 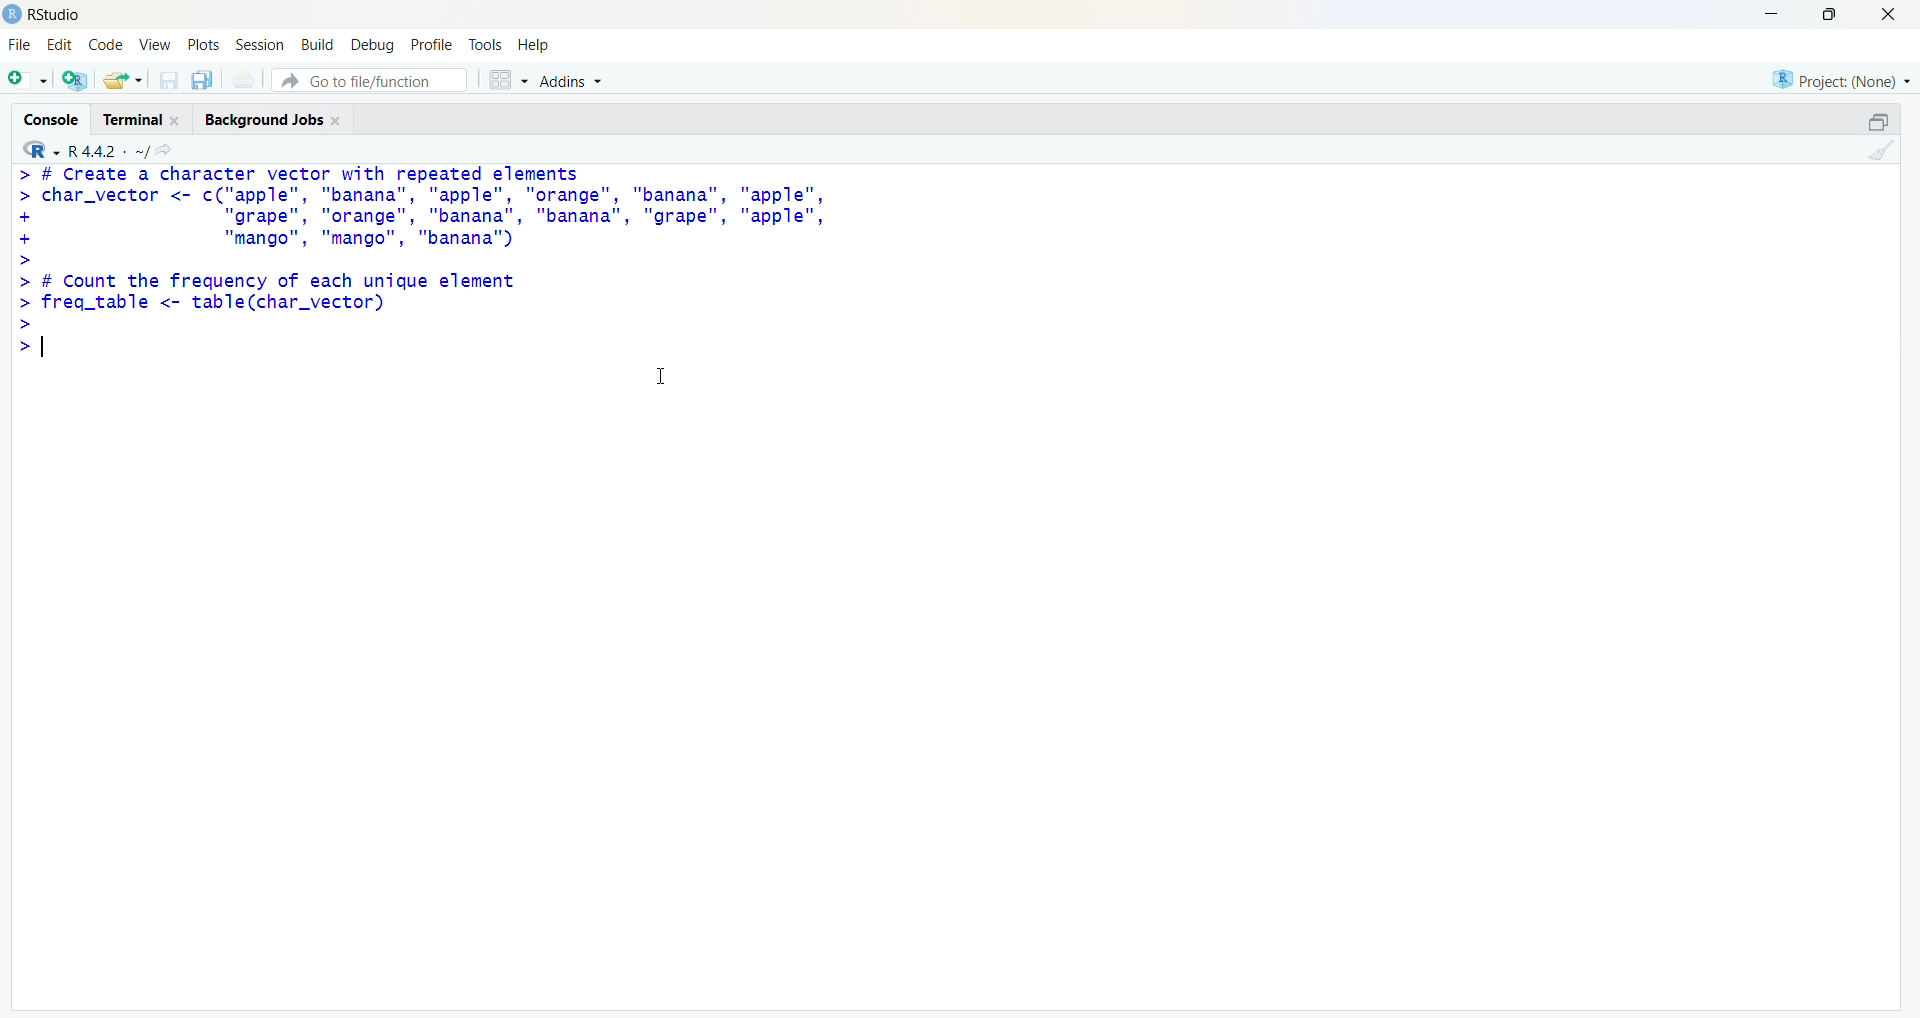 I want to click on Plots, so click(x=205, y=46).